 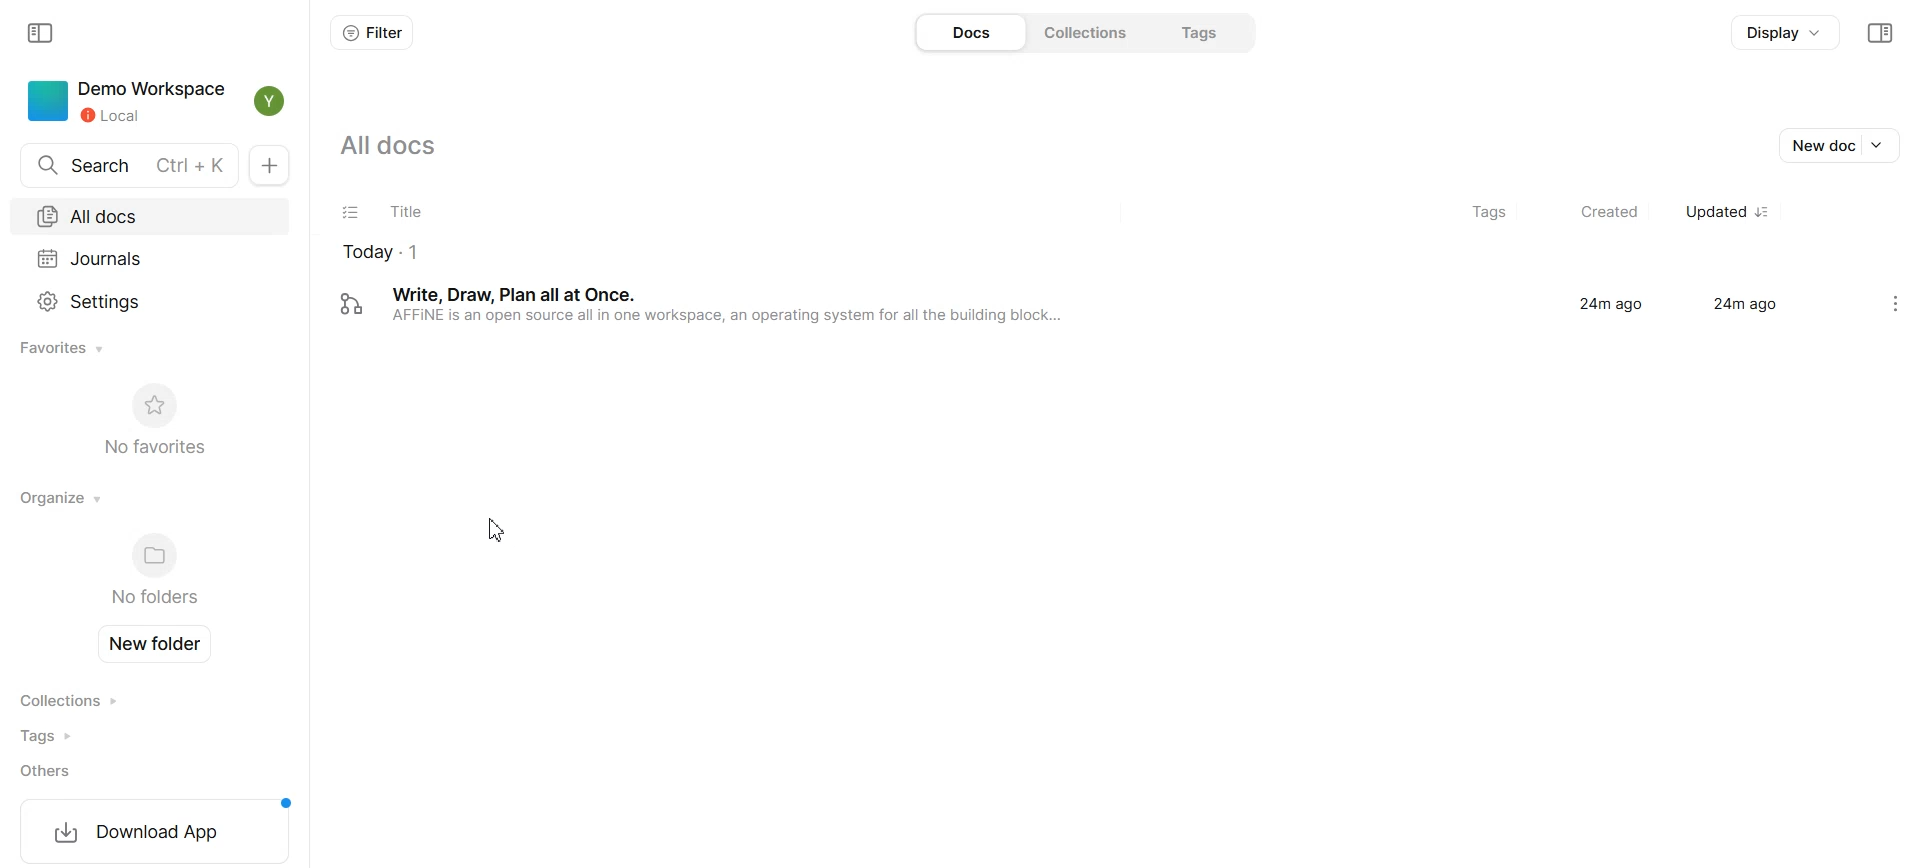 What do you see at coordinates (609, 254) in the screenshot?
I see `Today` at bounding box center [609, 254].